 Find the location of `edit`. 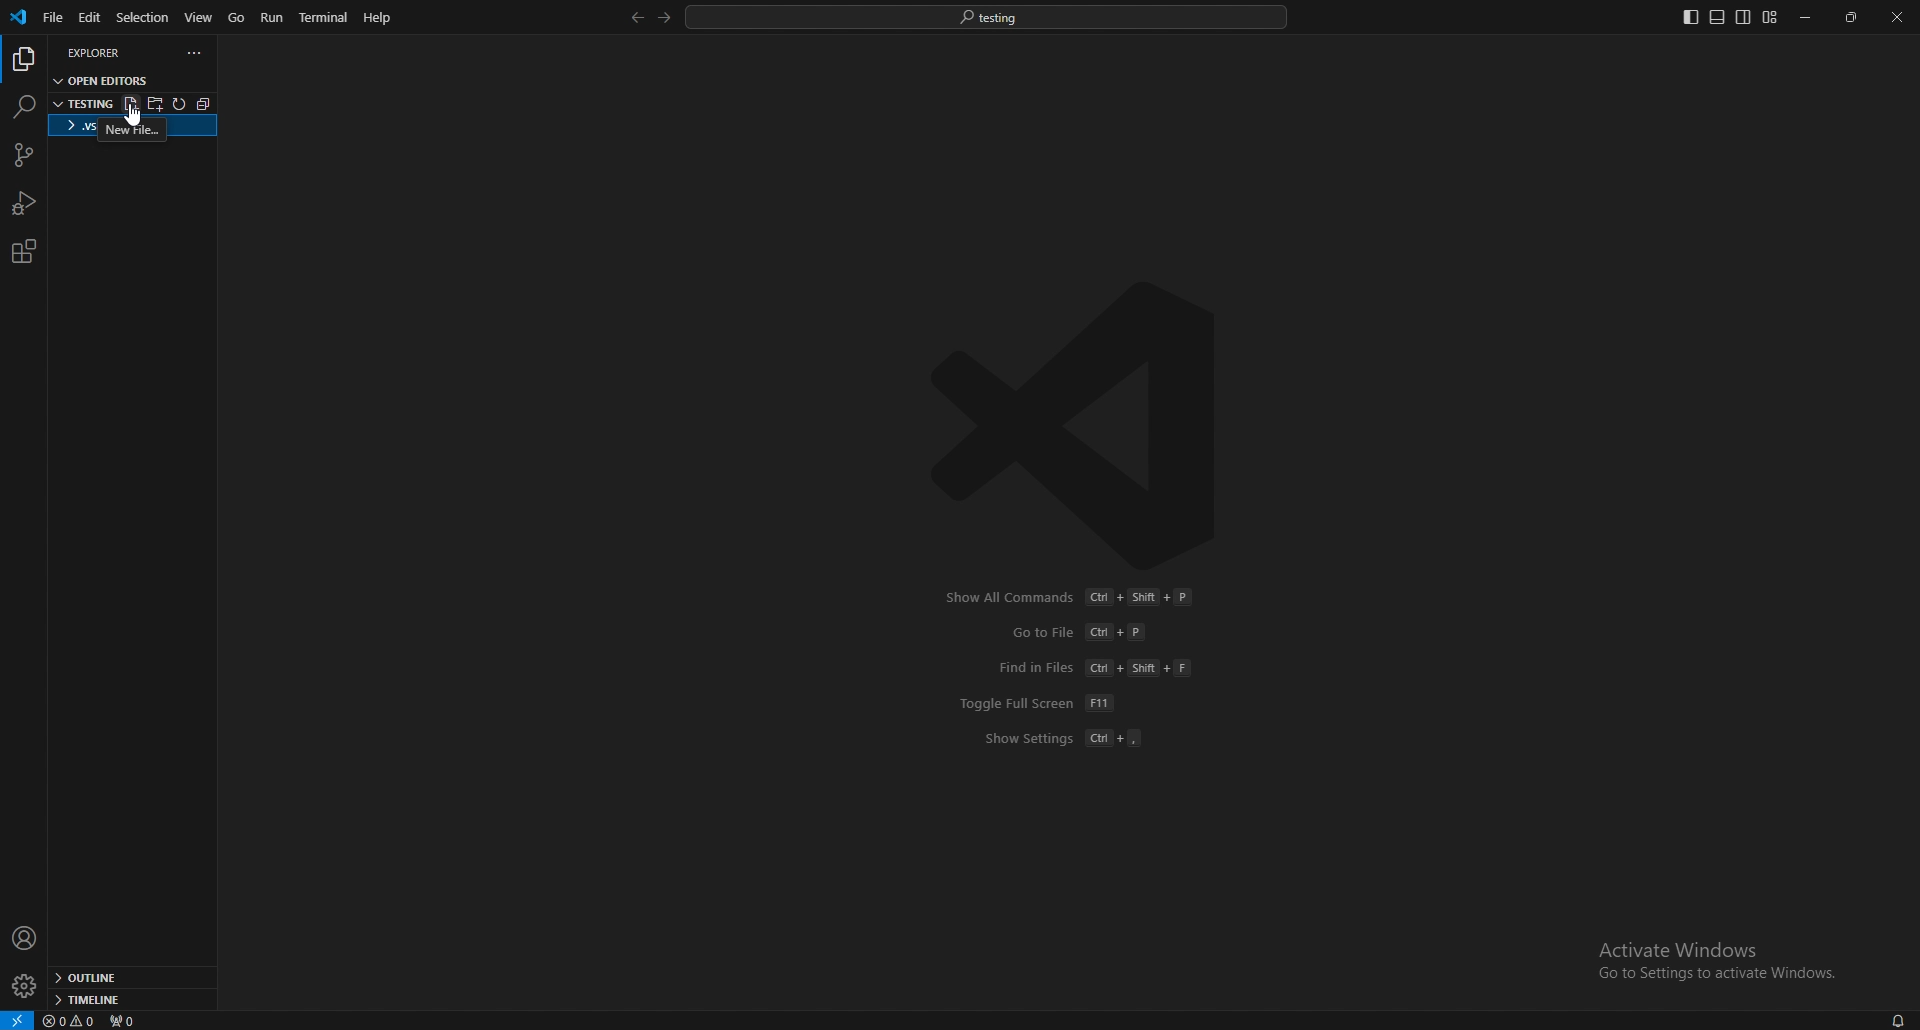

edit is located at coordinates (88, 18).